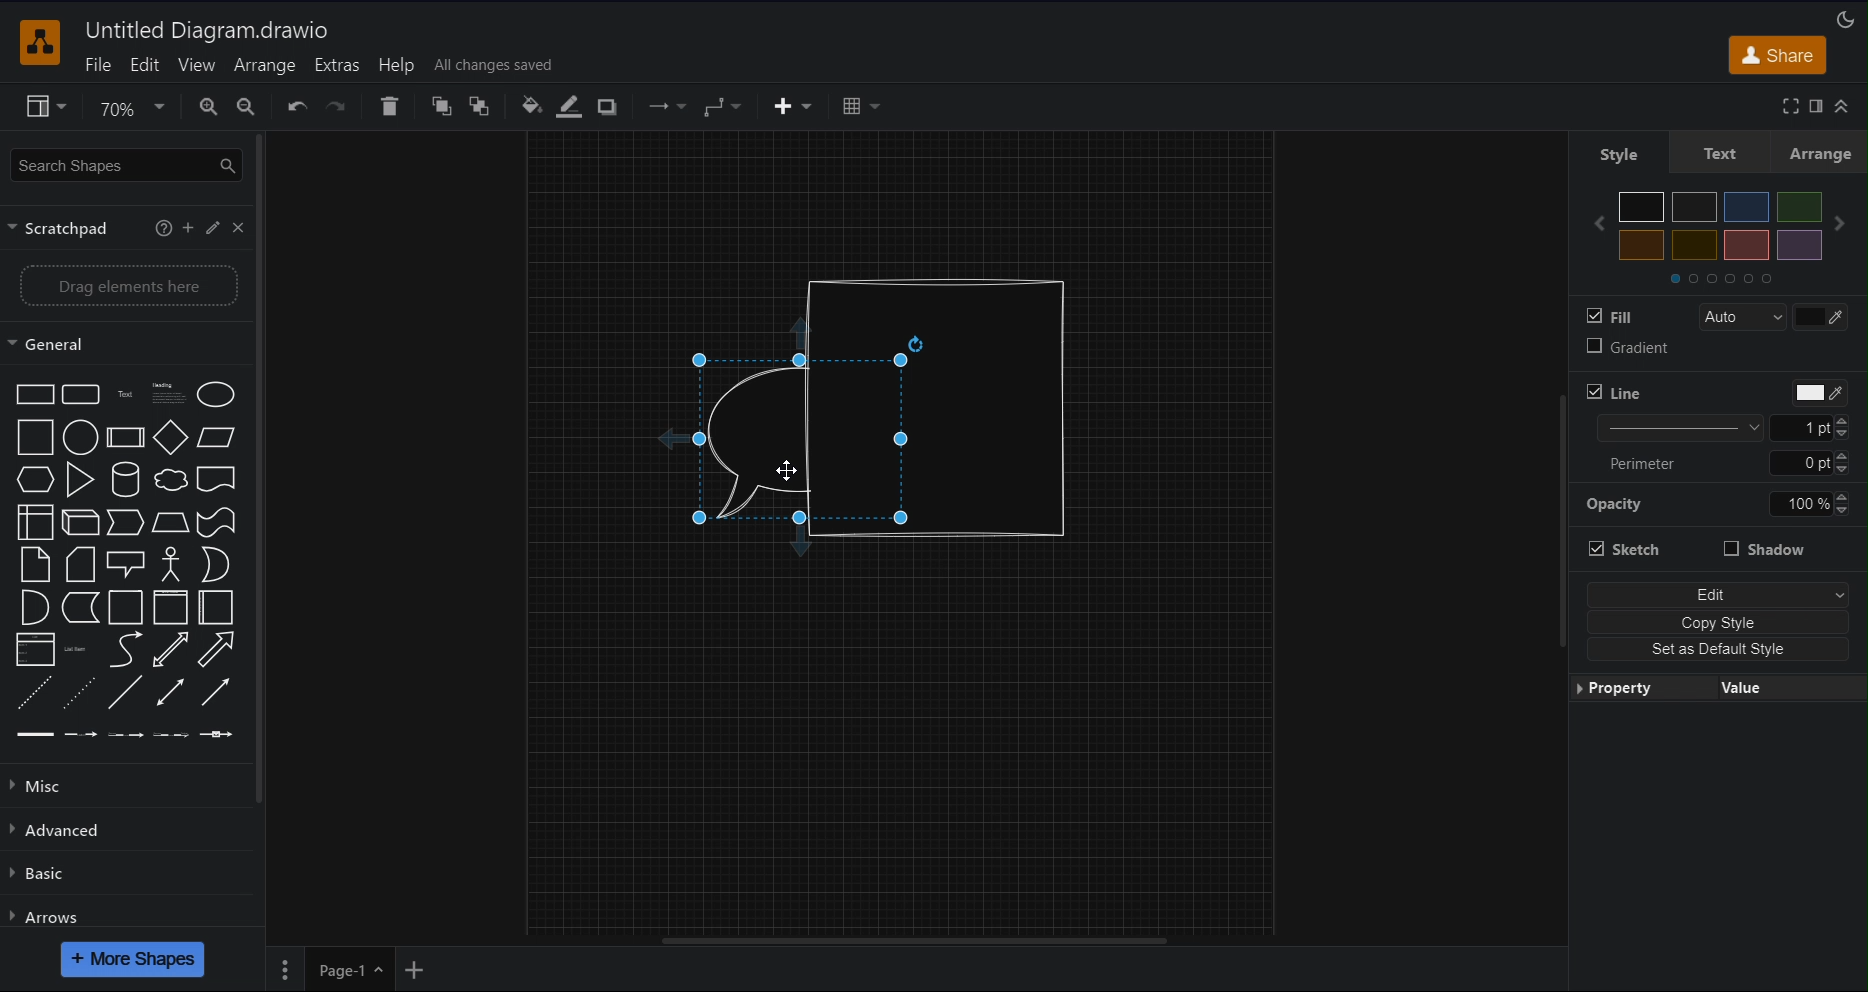  What do you see at coordinates (1718, 649) in the screenshot?
I see `Set as Default Style` at bounding box center [1718, 649].